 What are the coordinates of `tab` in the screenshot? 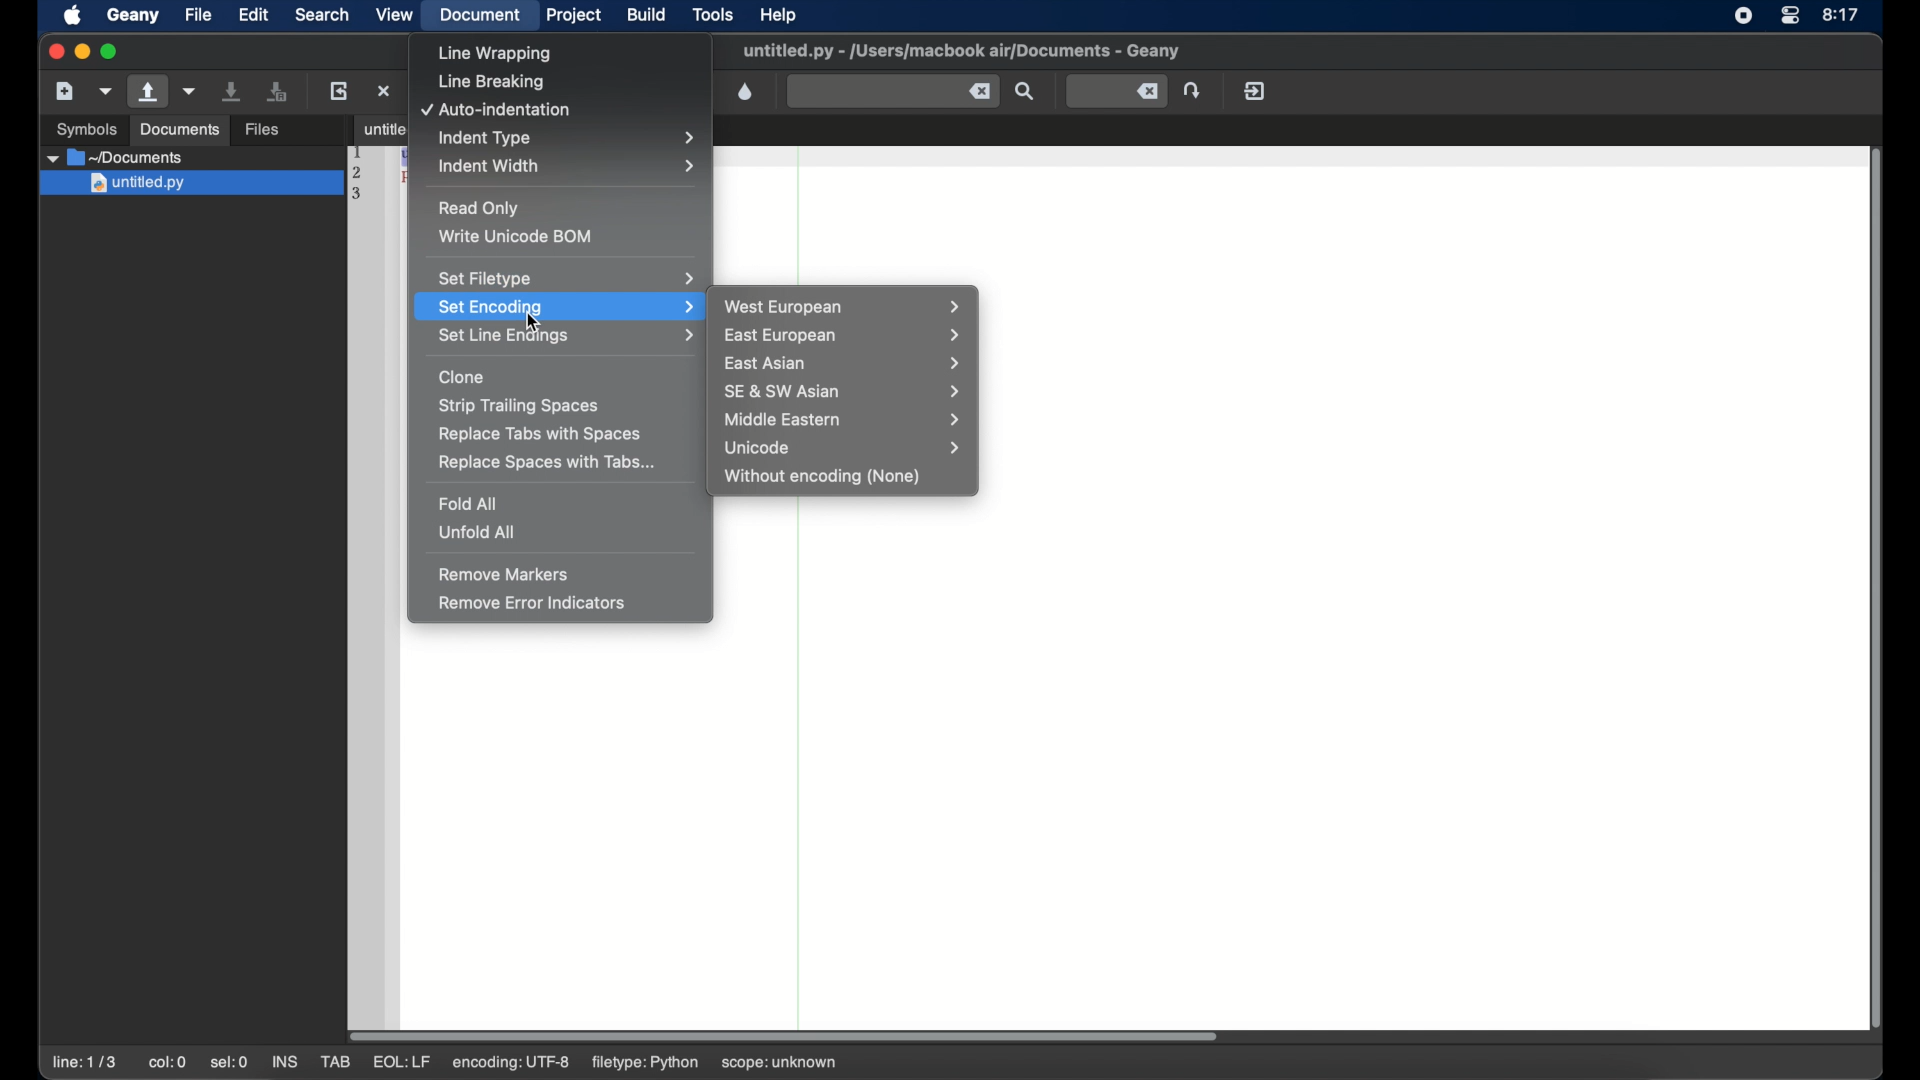 It's located at (376, 128).